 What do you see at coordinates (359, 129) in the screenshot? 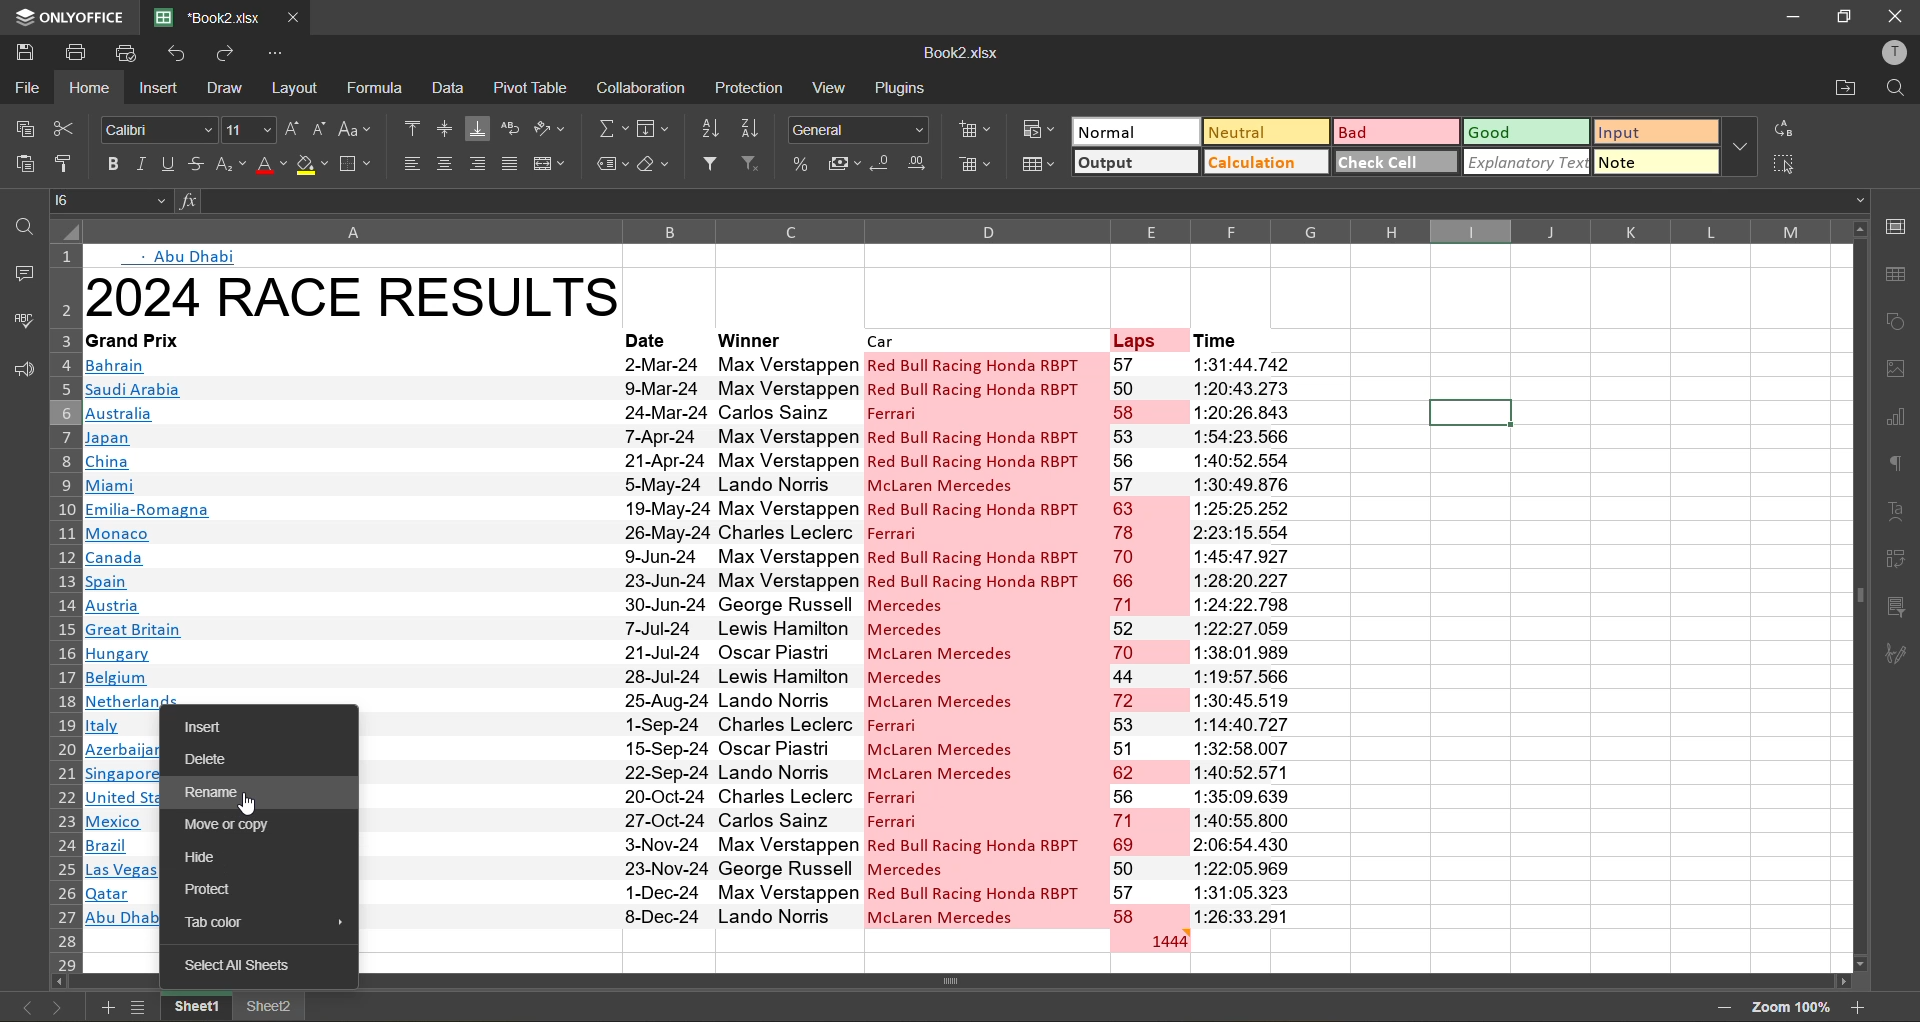
I see `change case` at bounding box center [359, 129].